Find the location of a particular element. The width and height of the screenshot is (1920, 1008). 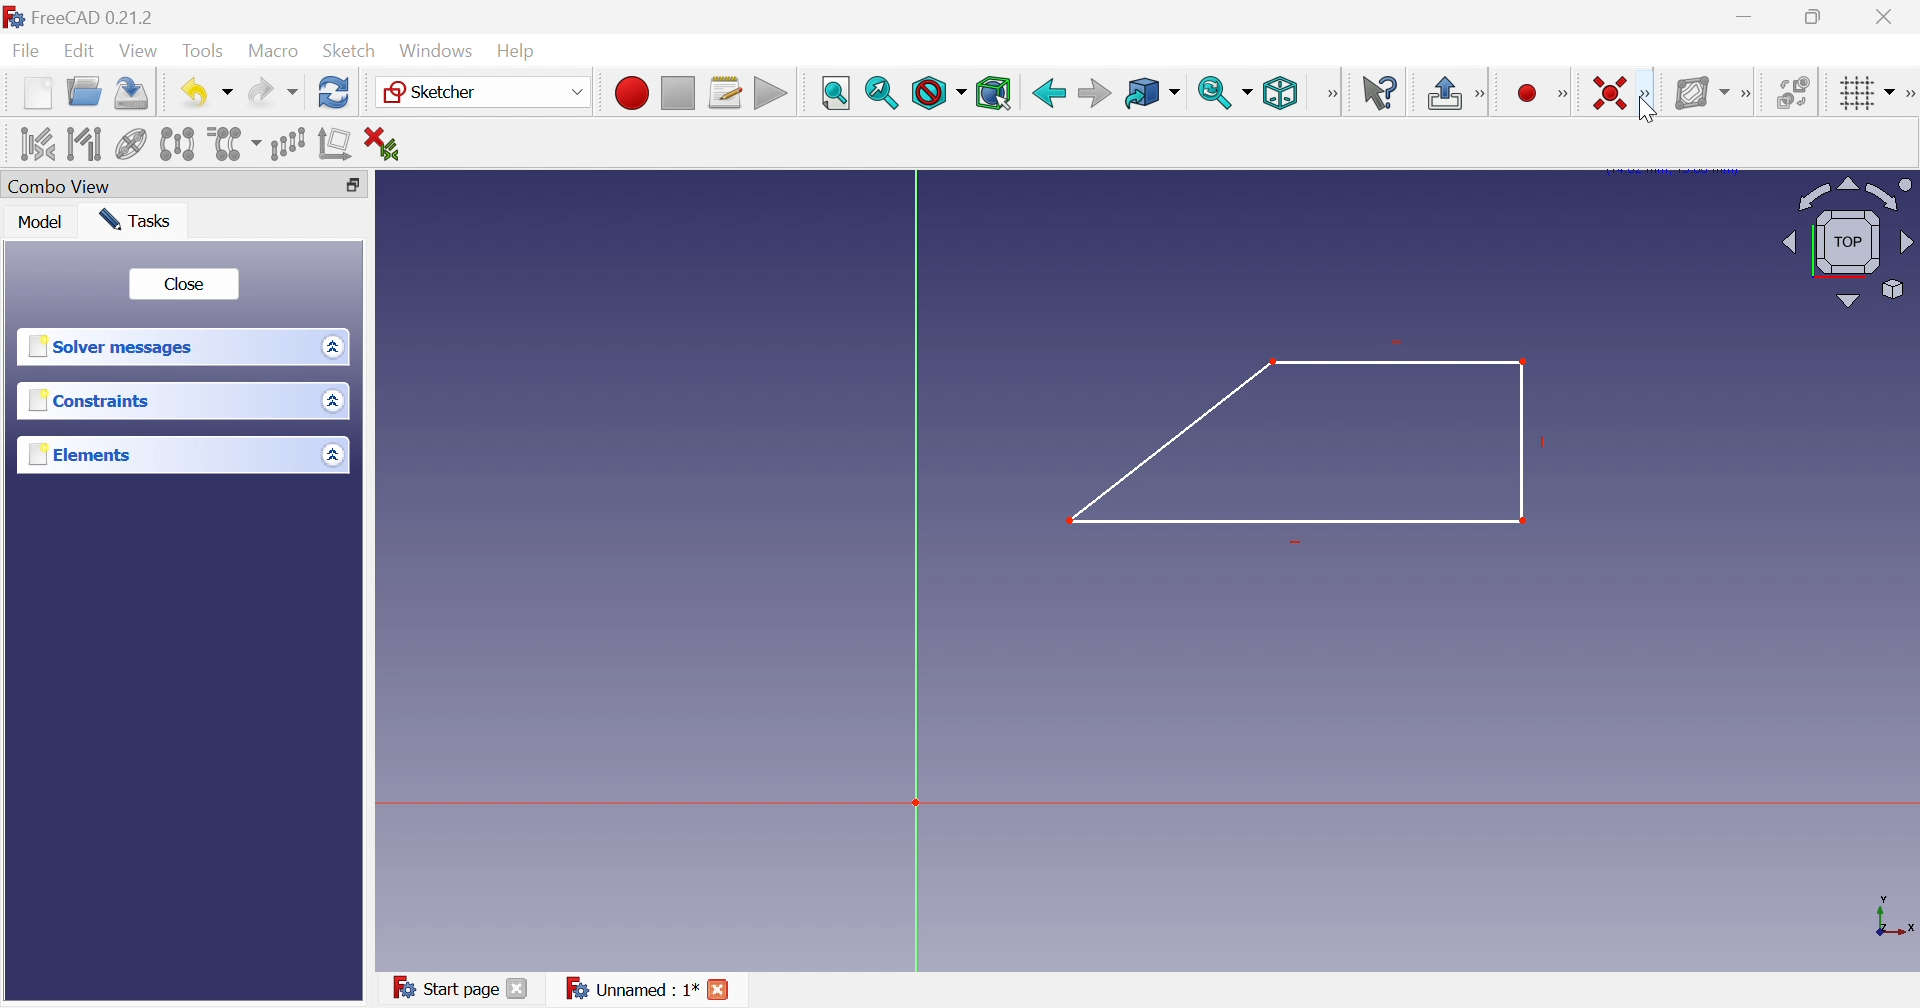

FreeCAD 0.21.2 is located at coordinates (85, 15).